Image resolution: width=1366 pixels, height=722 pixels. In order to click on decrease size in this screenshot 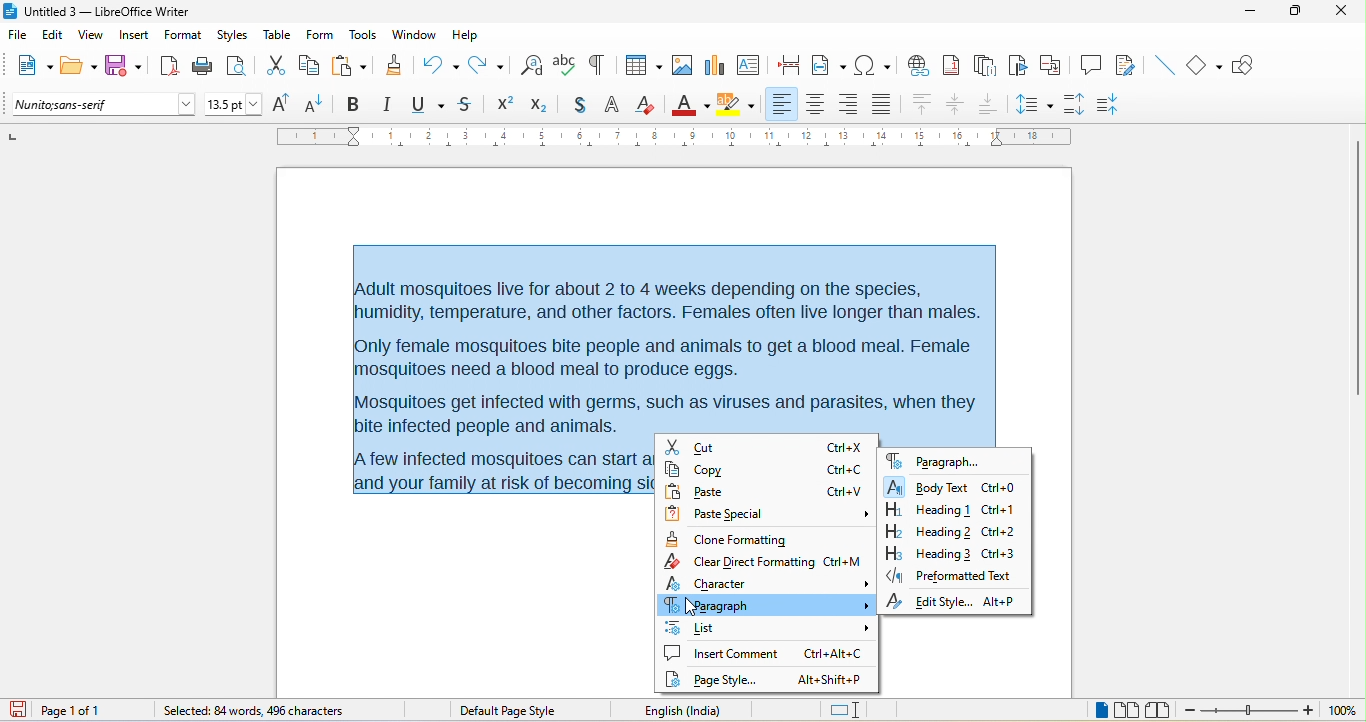, I will do `click(316, 103)`.